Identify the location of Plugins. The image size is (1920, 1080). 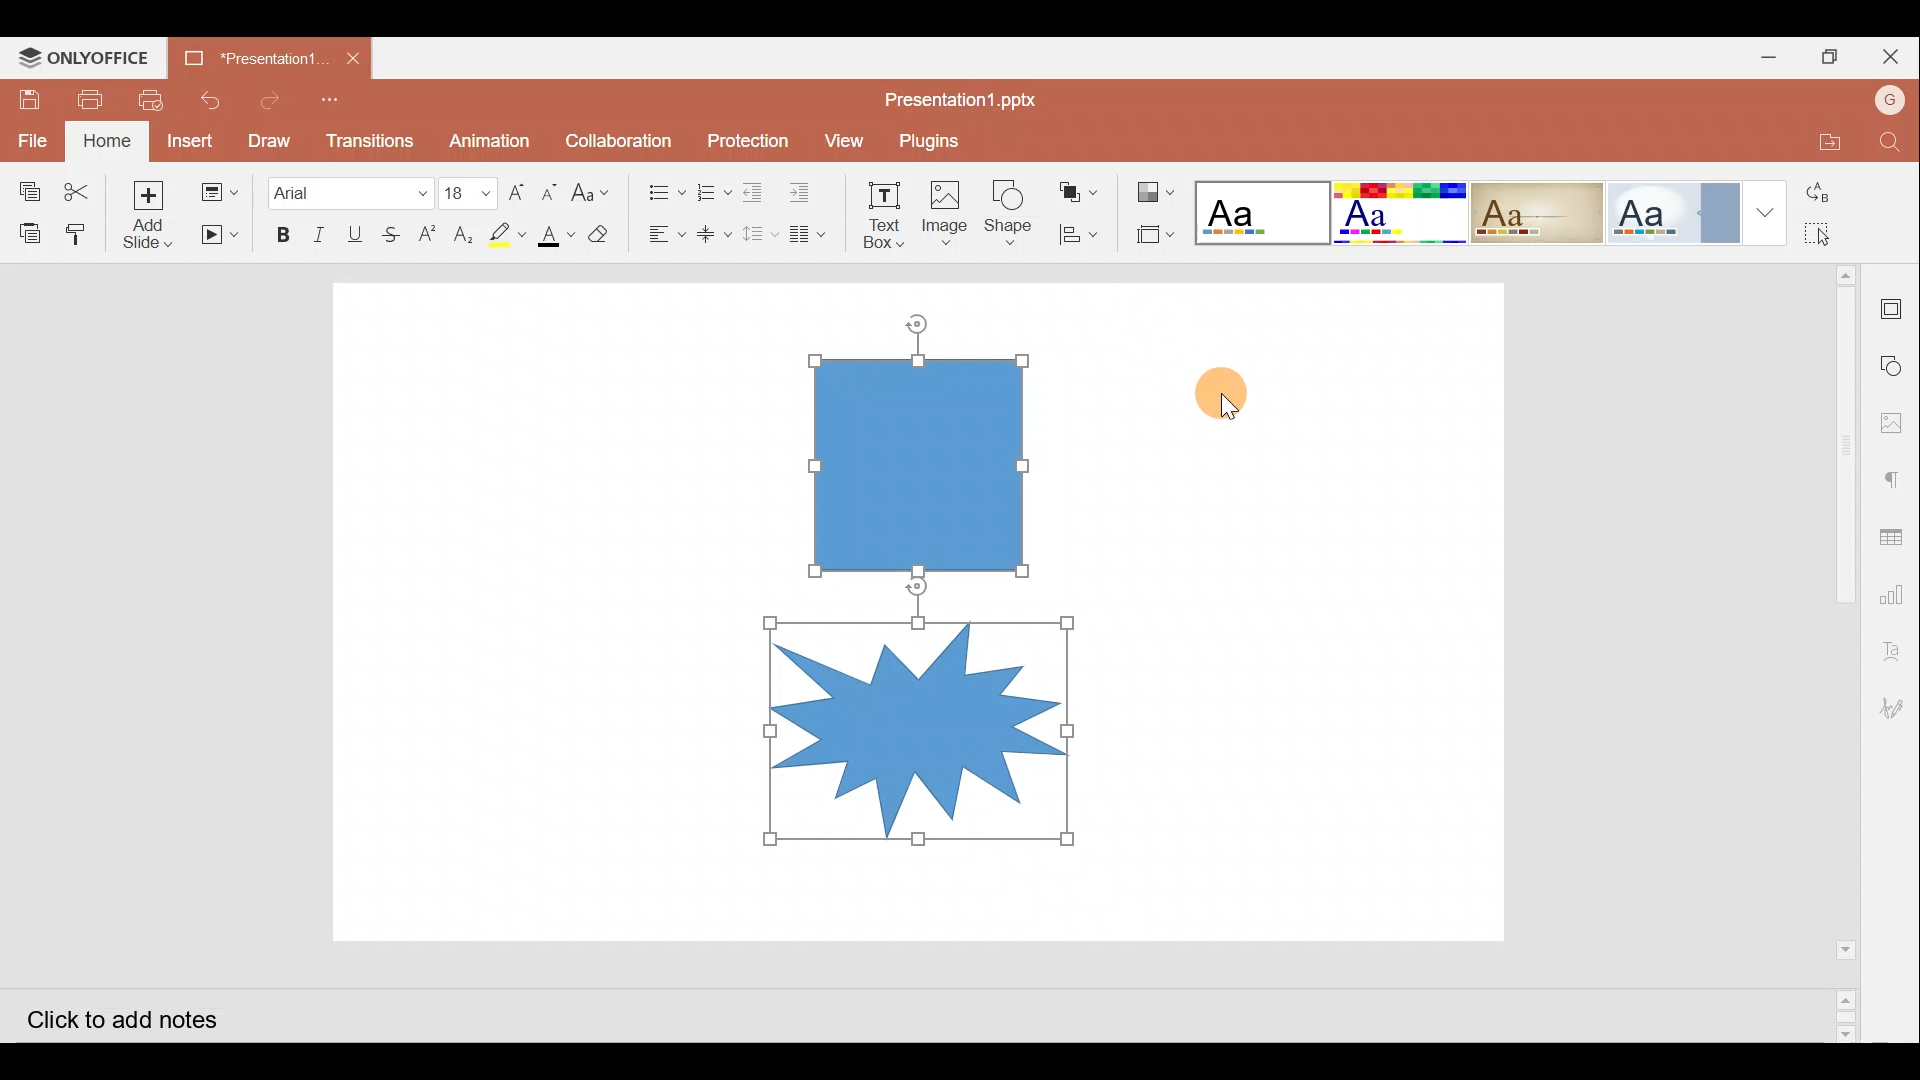
(943, 137).